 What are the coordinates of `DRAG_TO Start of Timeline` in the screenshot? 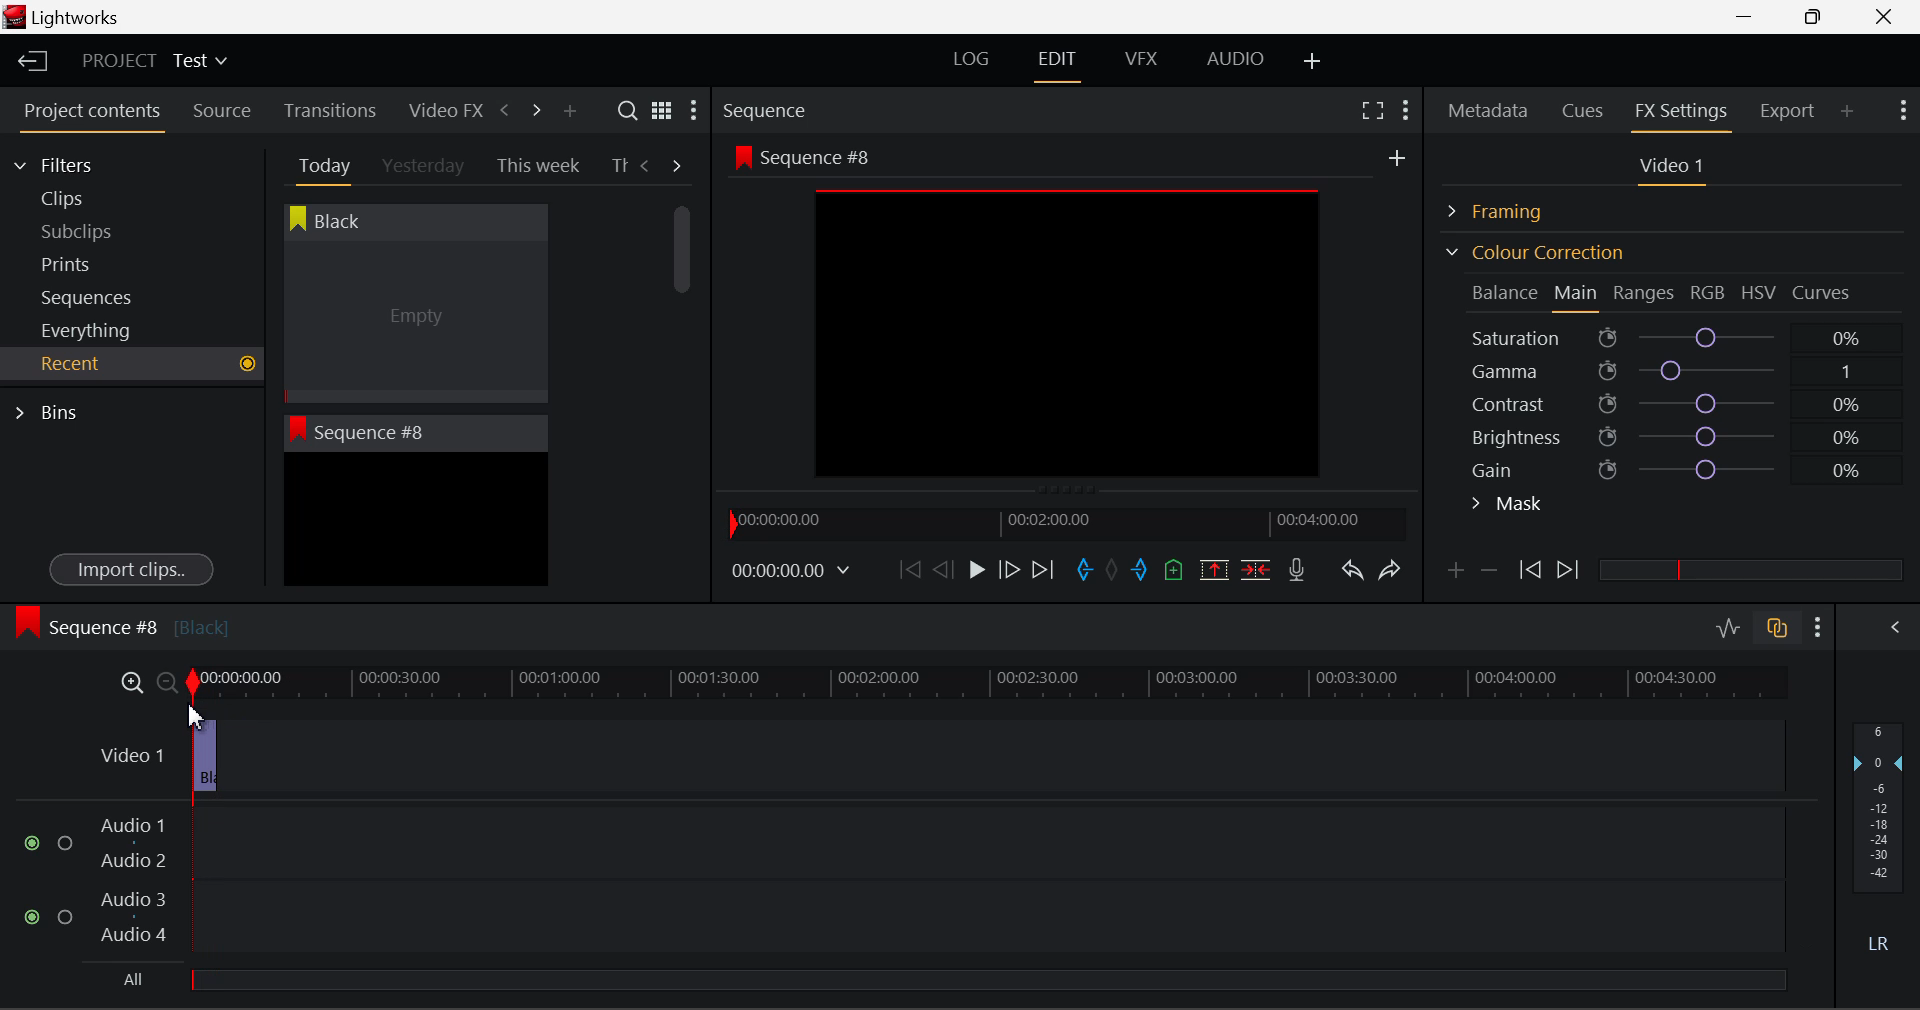 It's located at (197, 711).